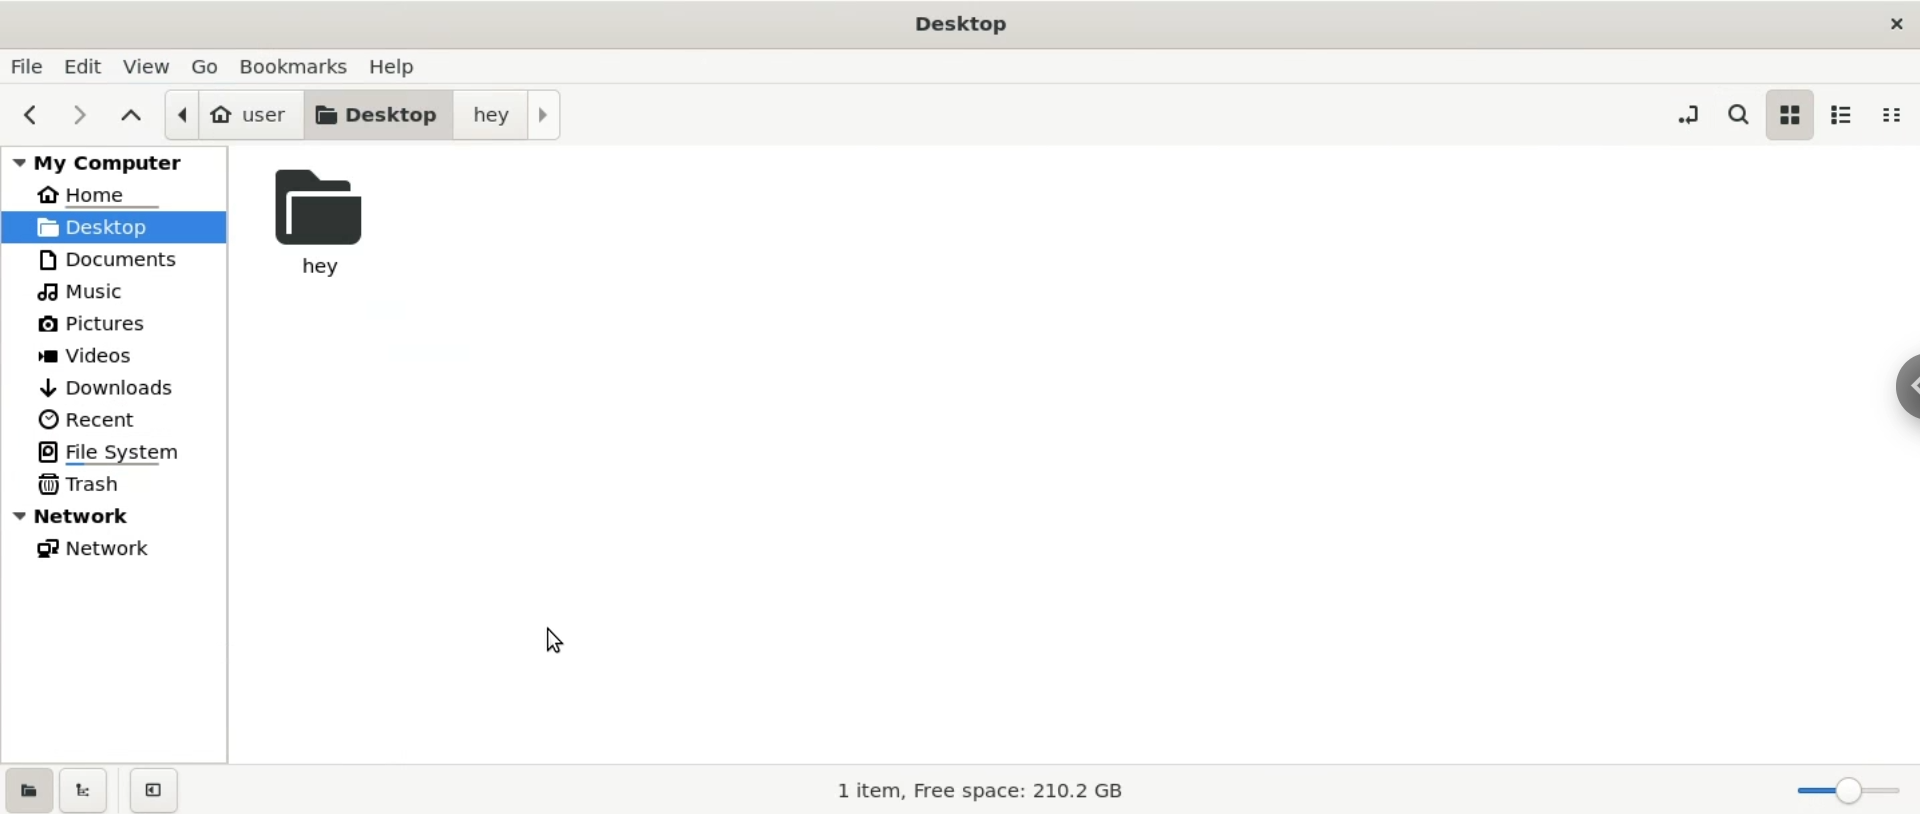  I want to click on help, so click(405, 65).